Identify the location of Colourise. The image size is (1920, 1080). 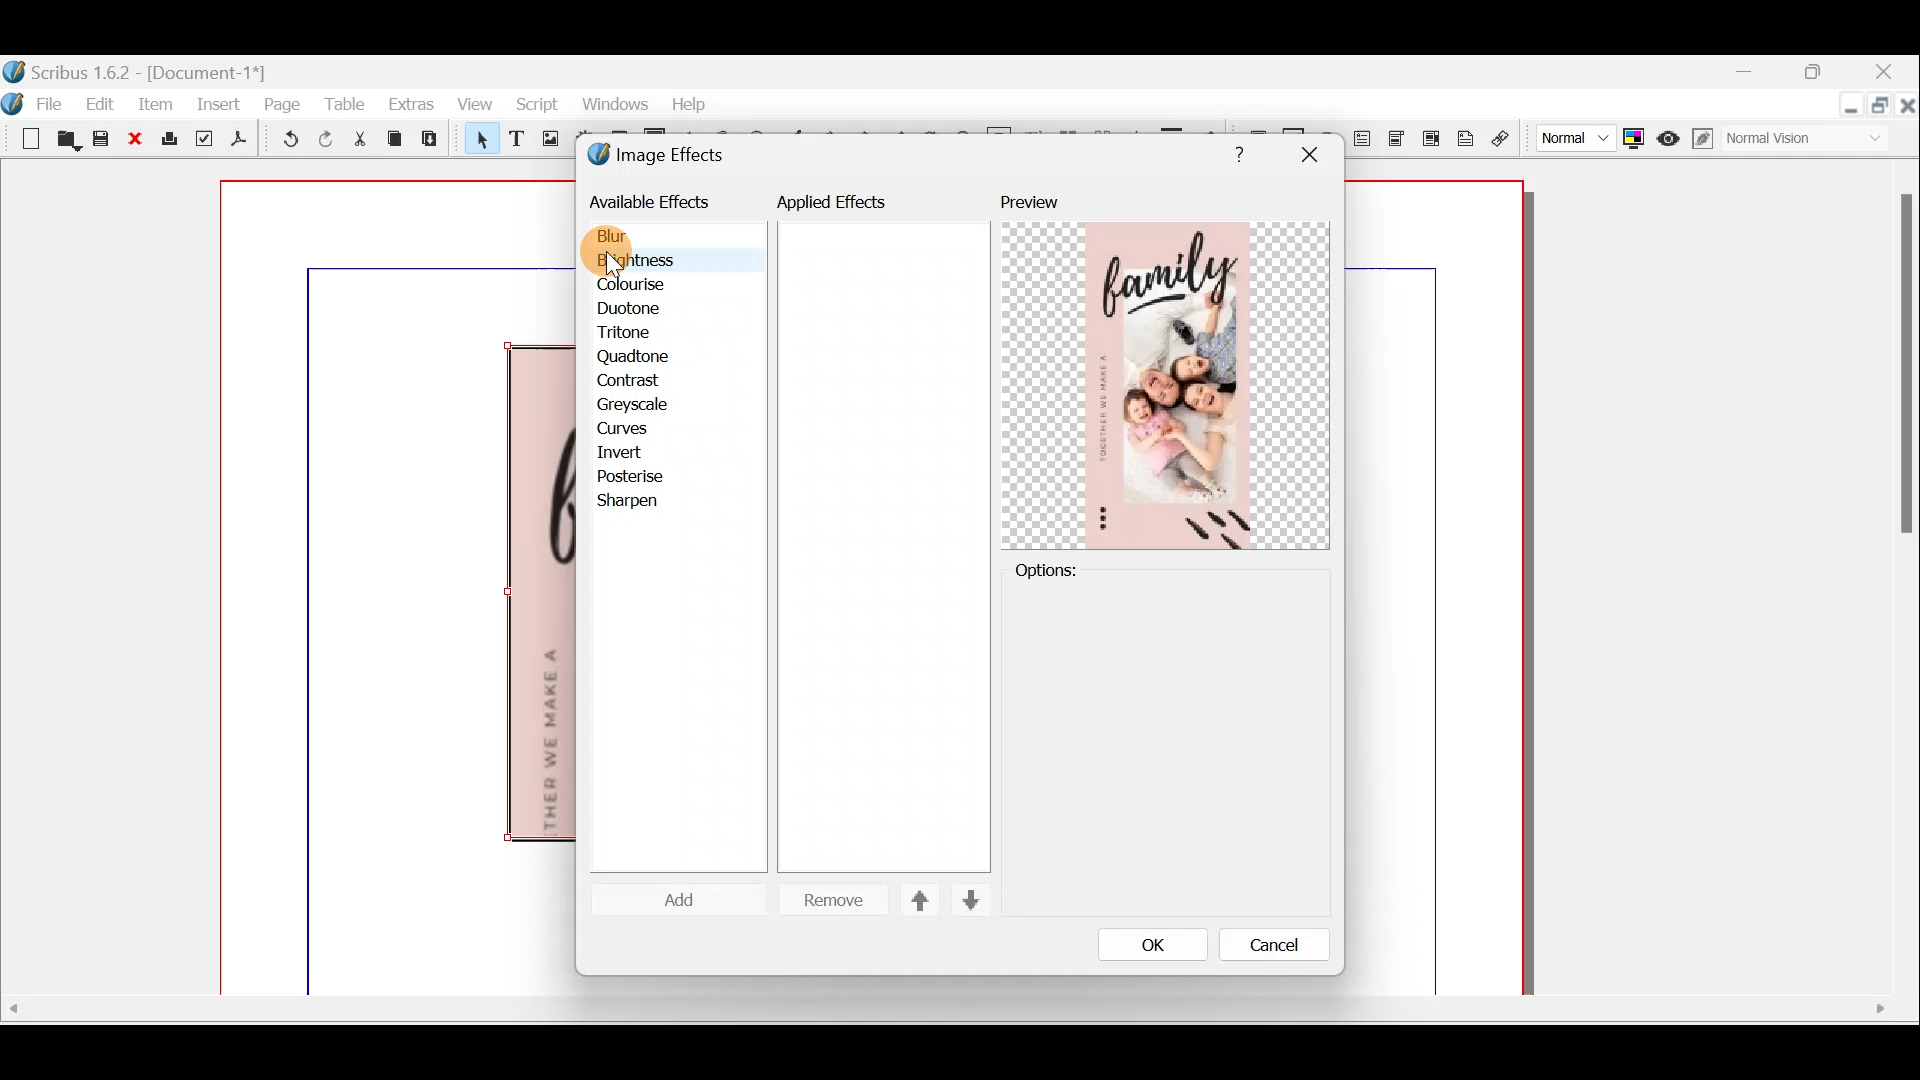
(641, 286).